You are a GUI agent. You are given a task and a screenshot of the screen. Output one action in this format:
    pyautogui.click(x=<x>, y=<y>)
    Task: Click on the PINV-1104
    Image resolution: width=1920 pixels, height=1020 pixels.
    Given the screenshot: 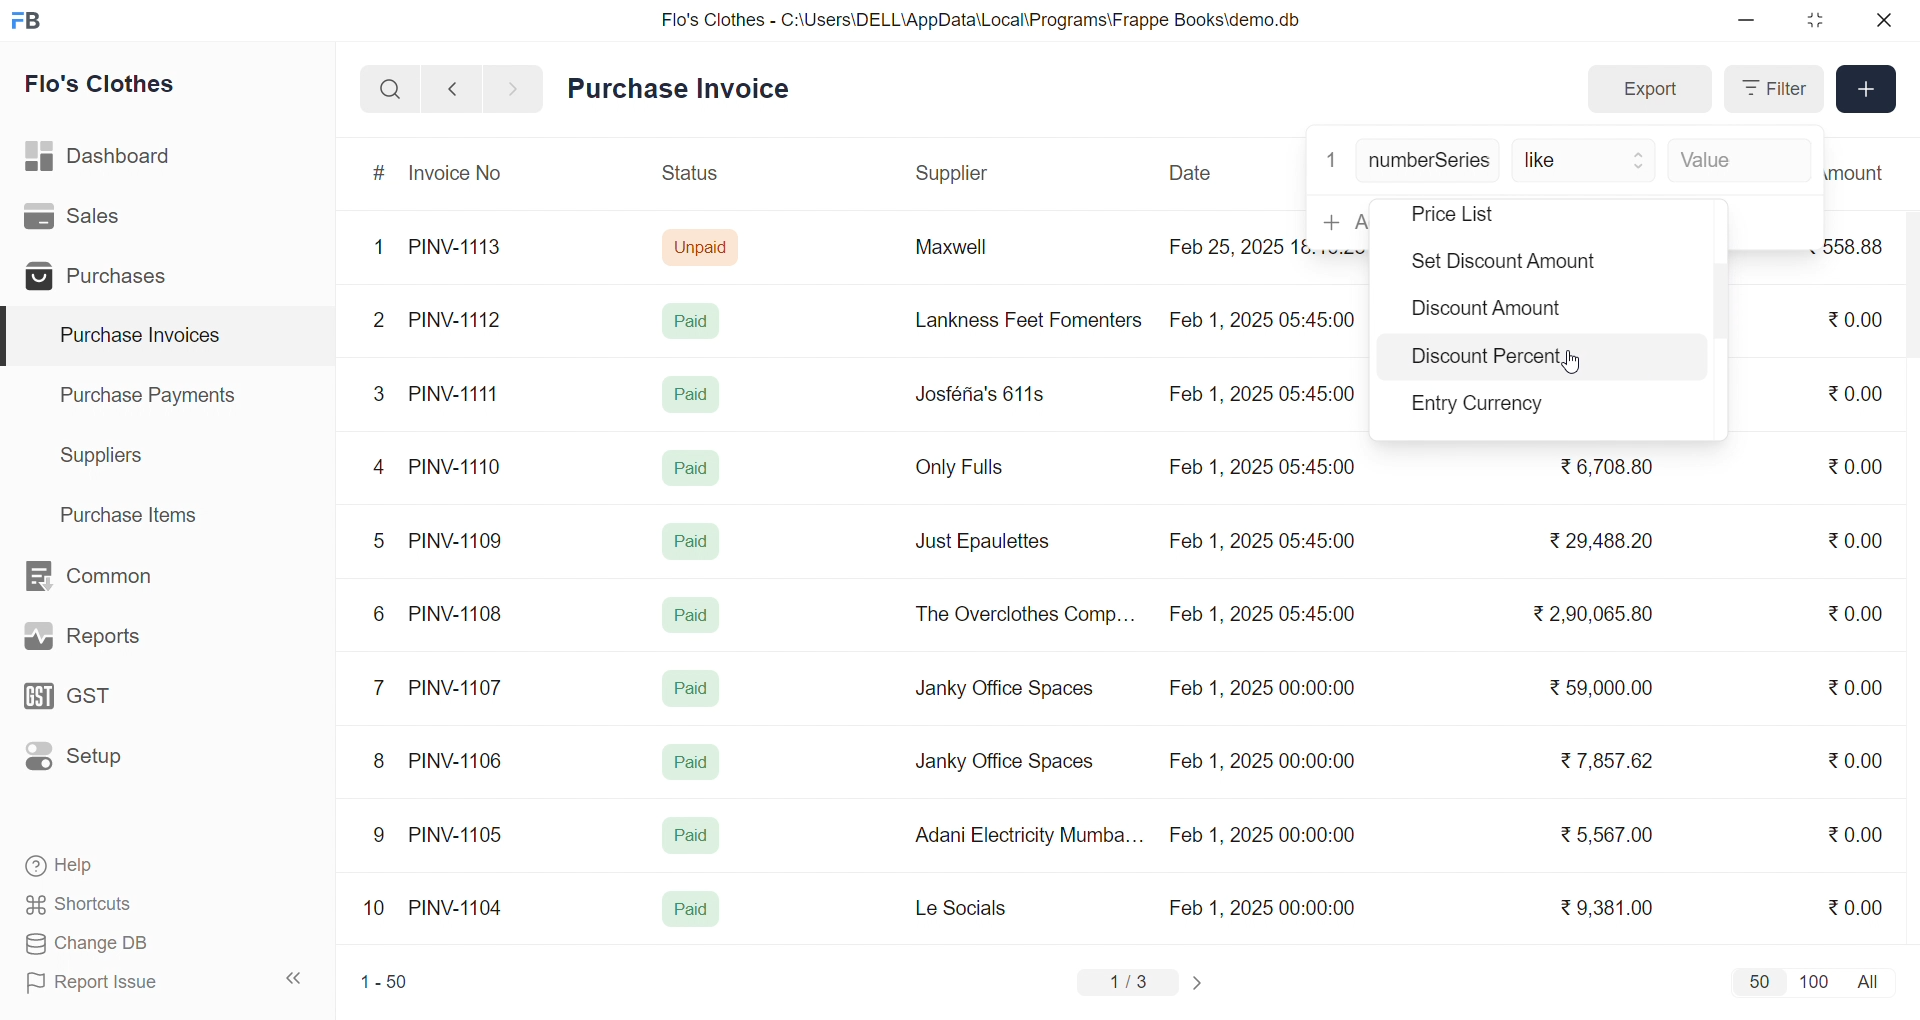 What is the action you would take?
    pyautogui.click(x=458, y=908)
    